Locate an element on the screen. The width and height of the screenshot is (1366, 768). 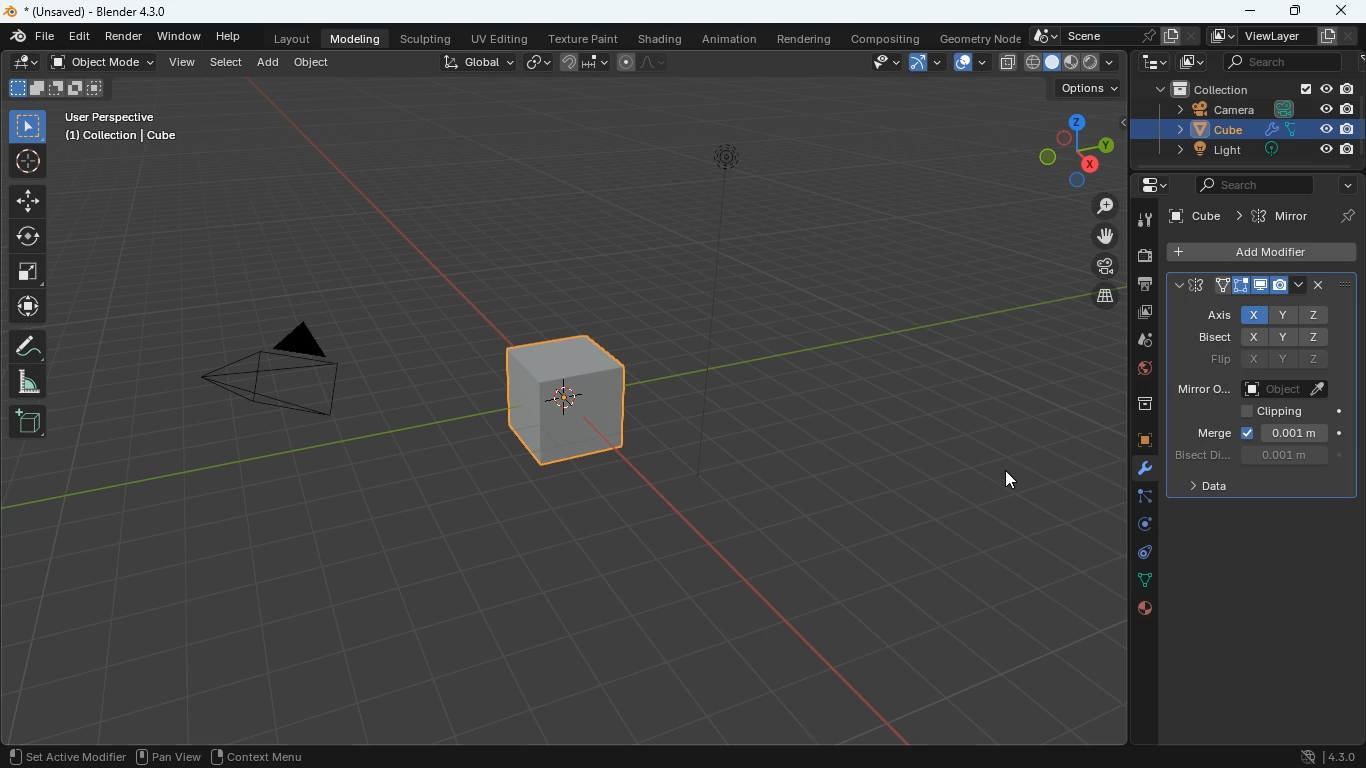
pan view is located at coordinates (39, 755).